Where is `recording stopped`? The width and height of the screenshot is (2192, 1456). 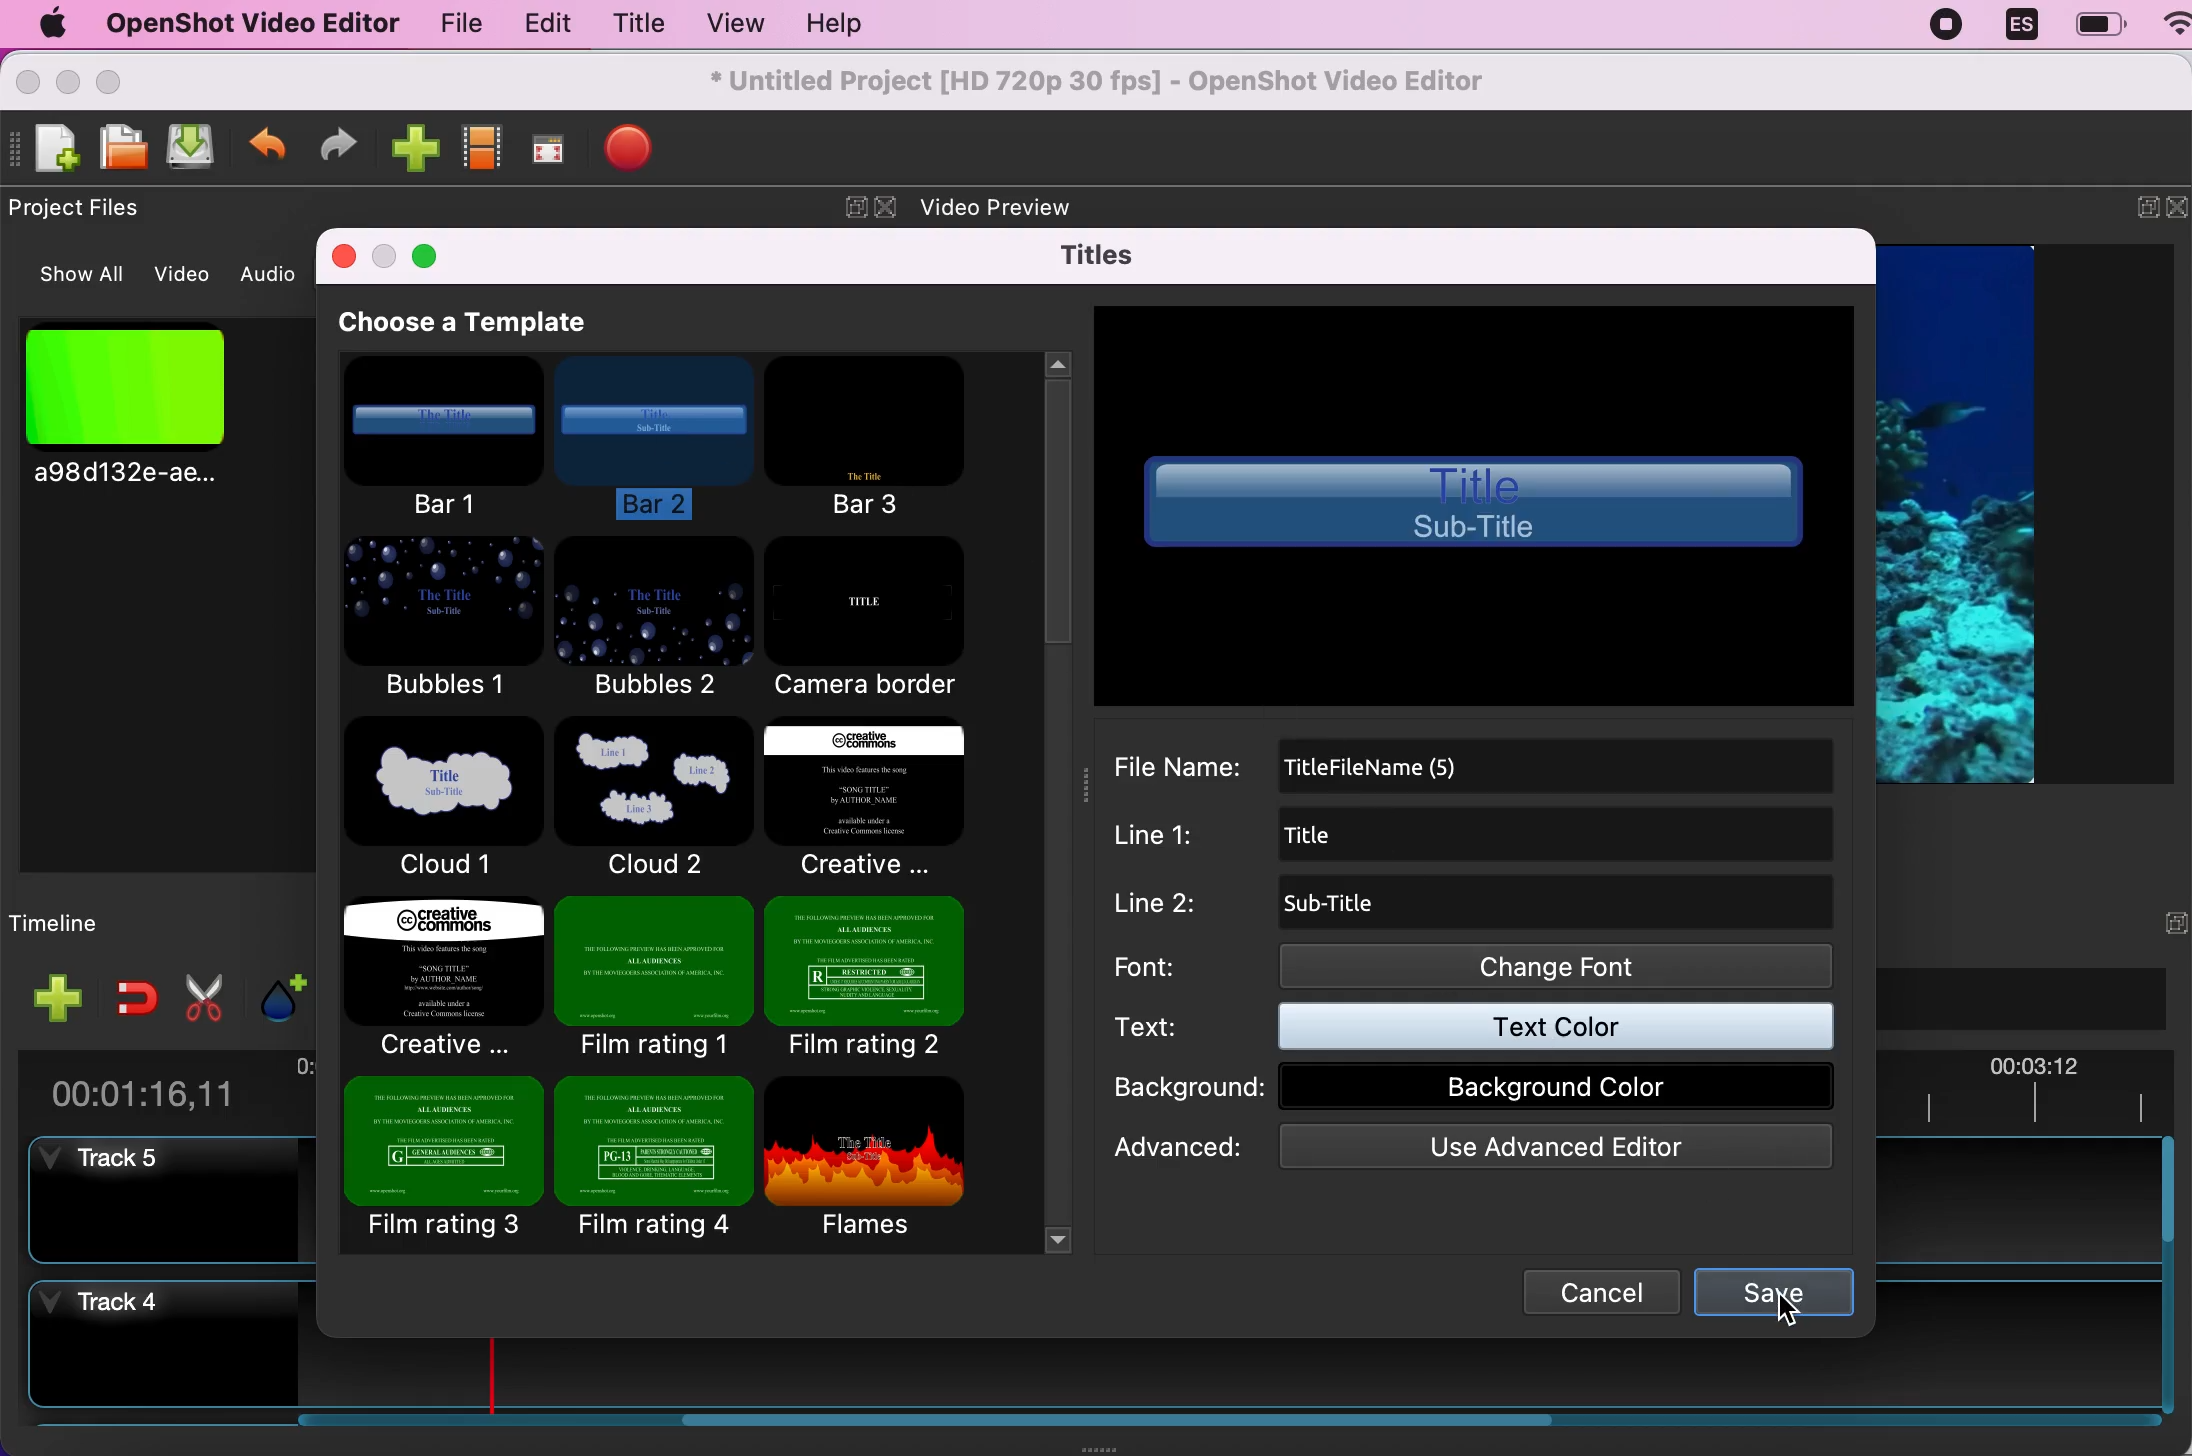
recording stopped is located at coordinates (1948, 29).